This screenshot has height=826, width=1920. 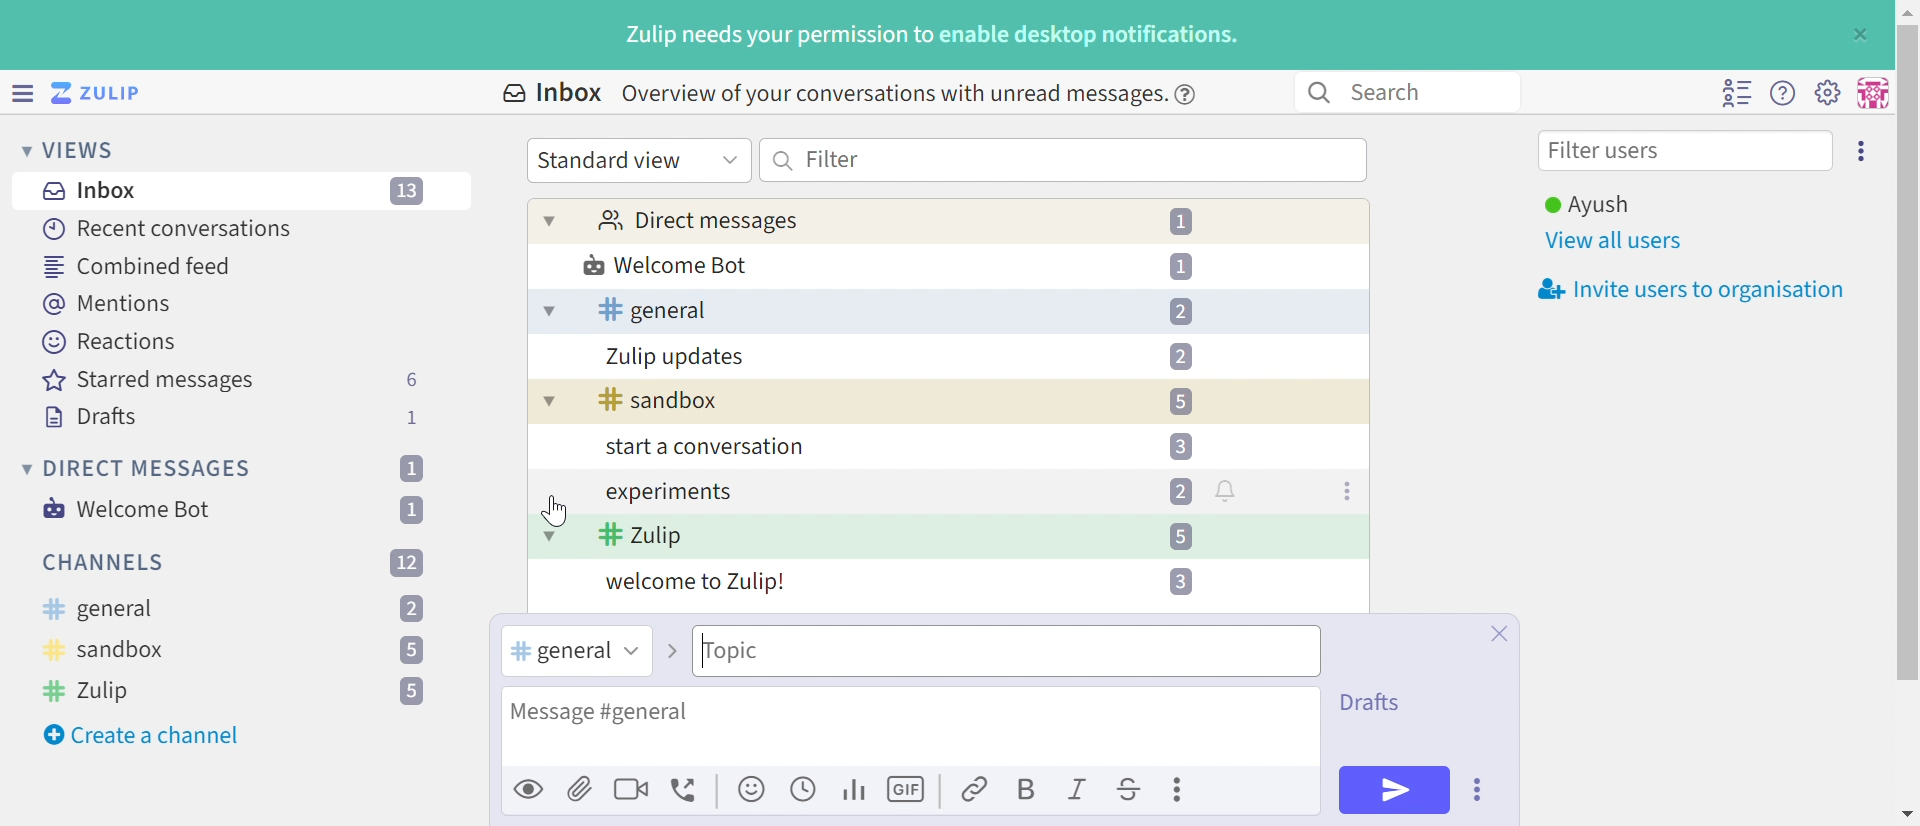 What do you see at coordinates (687, 791) in the screenshot?
I see `Add voice call` at bounding box center [687, 791].